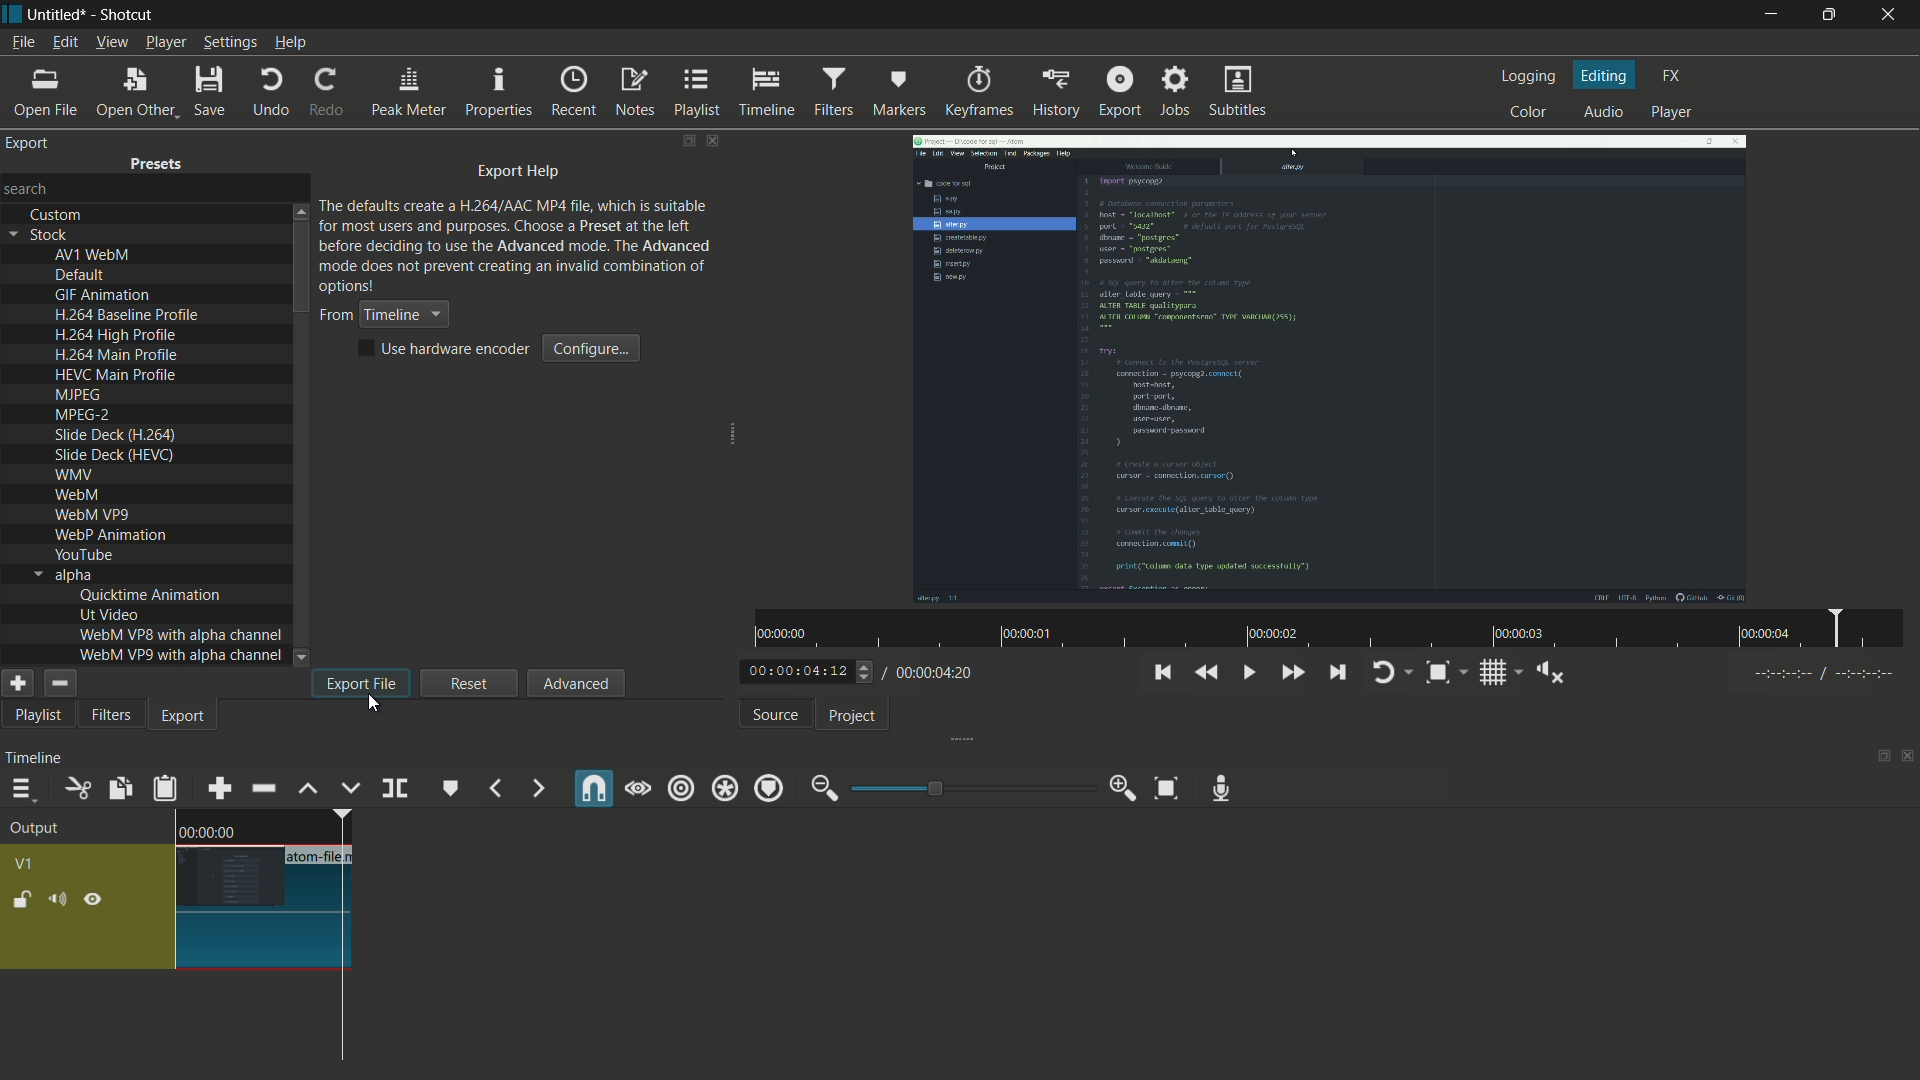 This screenshot has height=1080, width=1920. I want to click on zoom out, so click(821, 789).